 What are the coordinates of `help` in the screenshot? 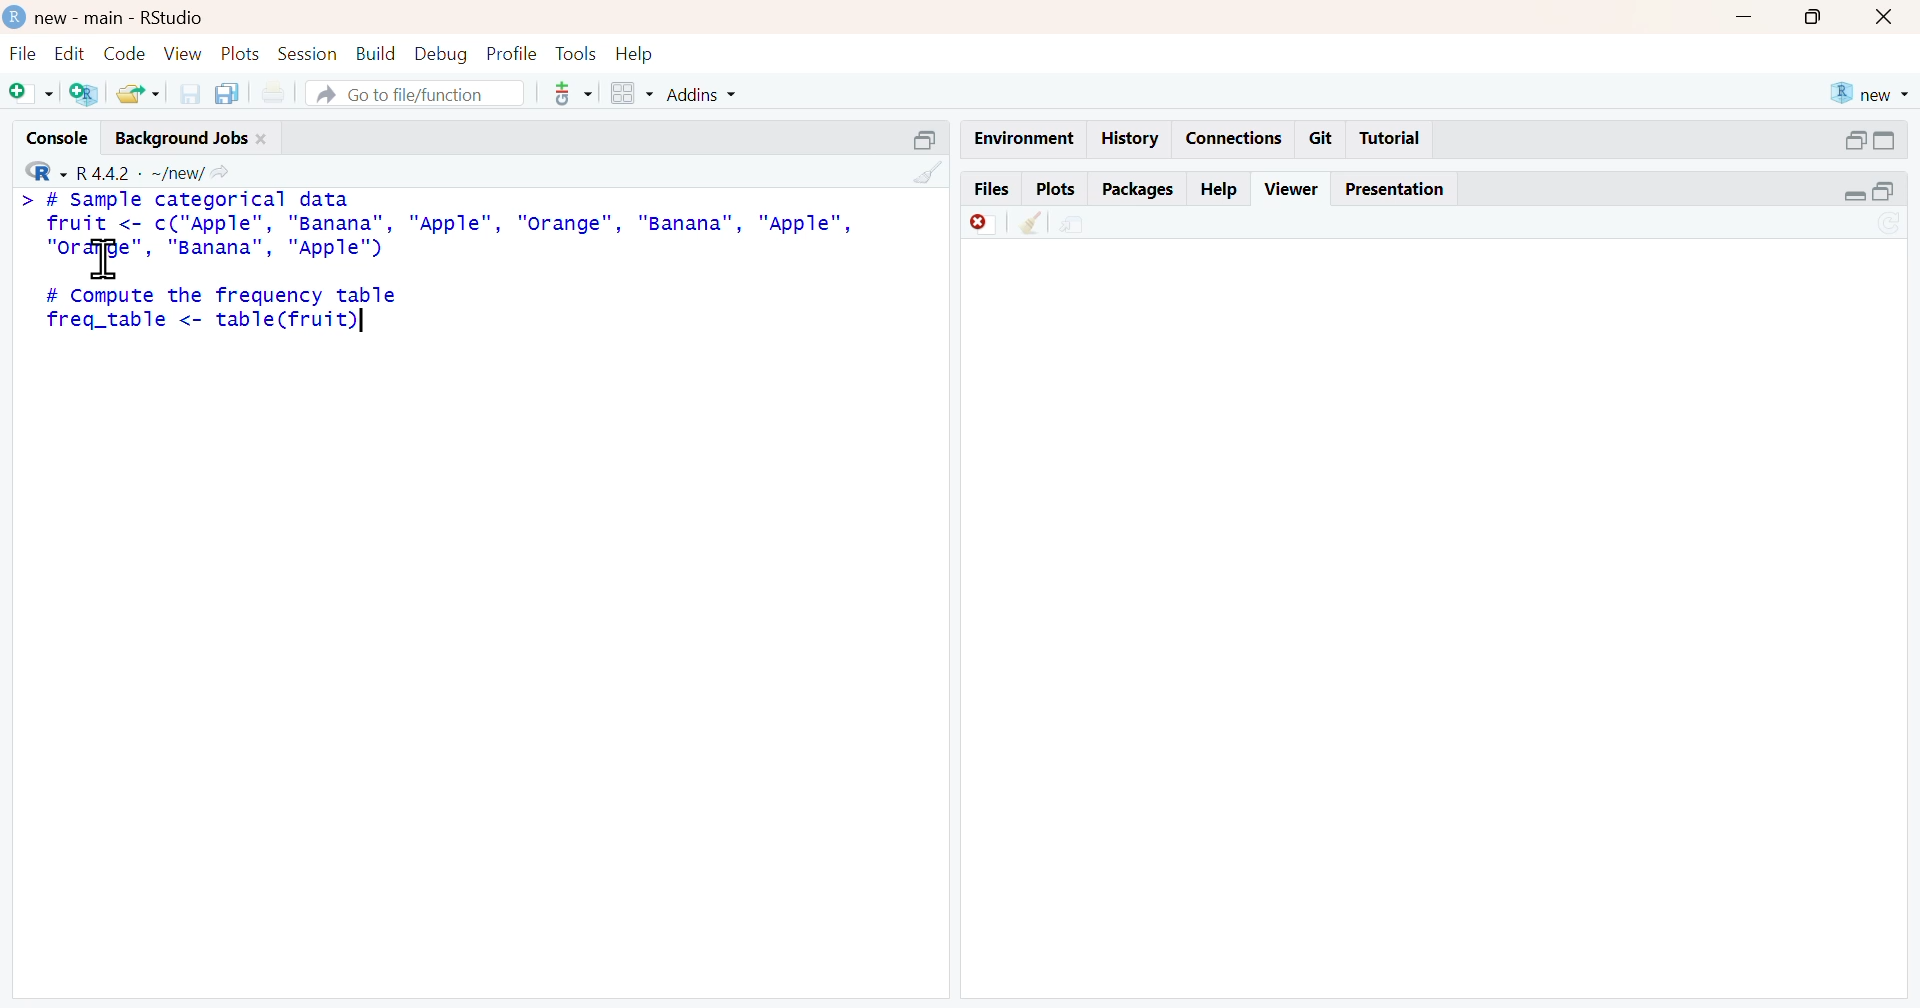 It's located at (1222, 189).